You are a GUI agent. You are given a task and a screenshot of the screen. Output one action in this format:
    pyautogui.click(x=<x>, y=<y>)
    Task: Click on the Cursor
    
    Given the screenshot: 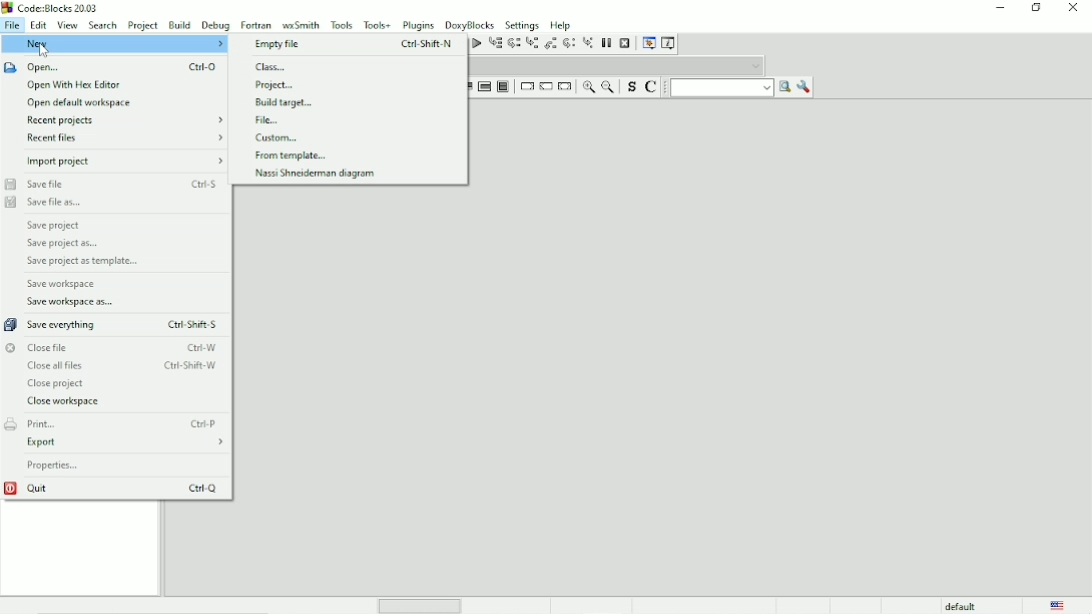 What is the action you would take?
    pyautogui.click(x=45, y=50)
    